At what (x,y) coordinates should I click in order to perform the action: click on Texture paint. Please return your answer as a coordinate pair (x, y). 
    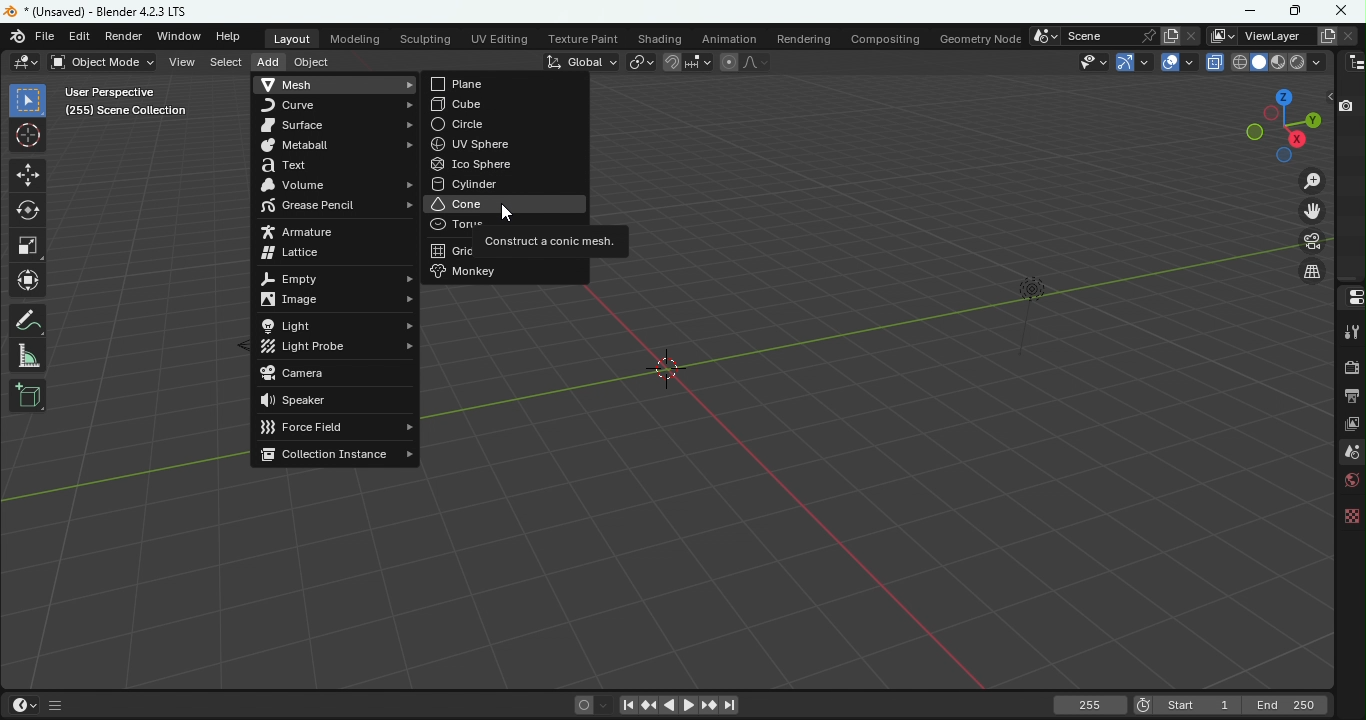
    Looking at the image, I should click on (580, 37).